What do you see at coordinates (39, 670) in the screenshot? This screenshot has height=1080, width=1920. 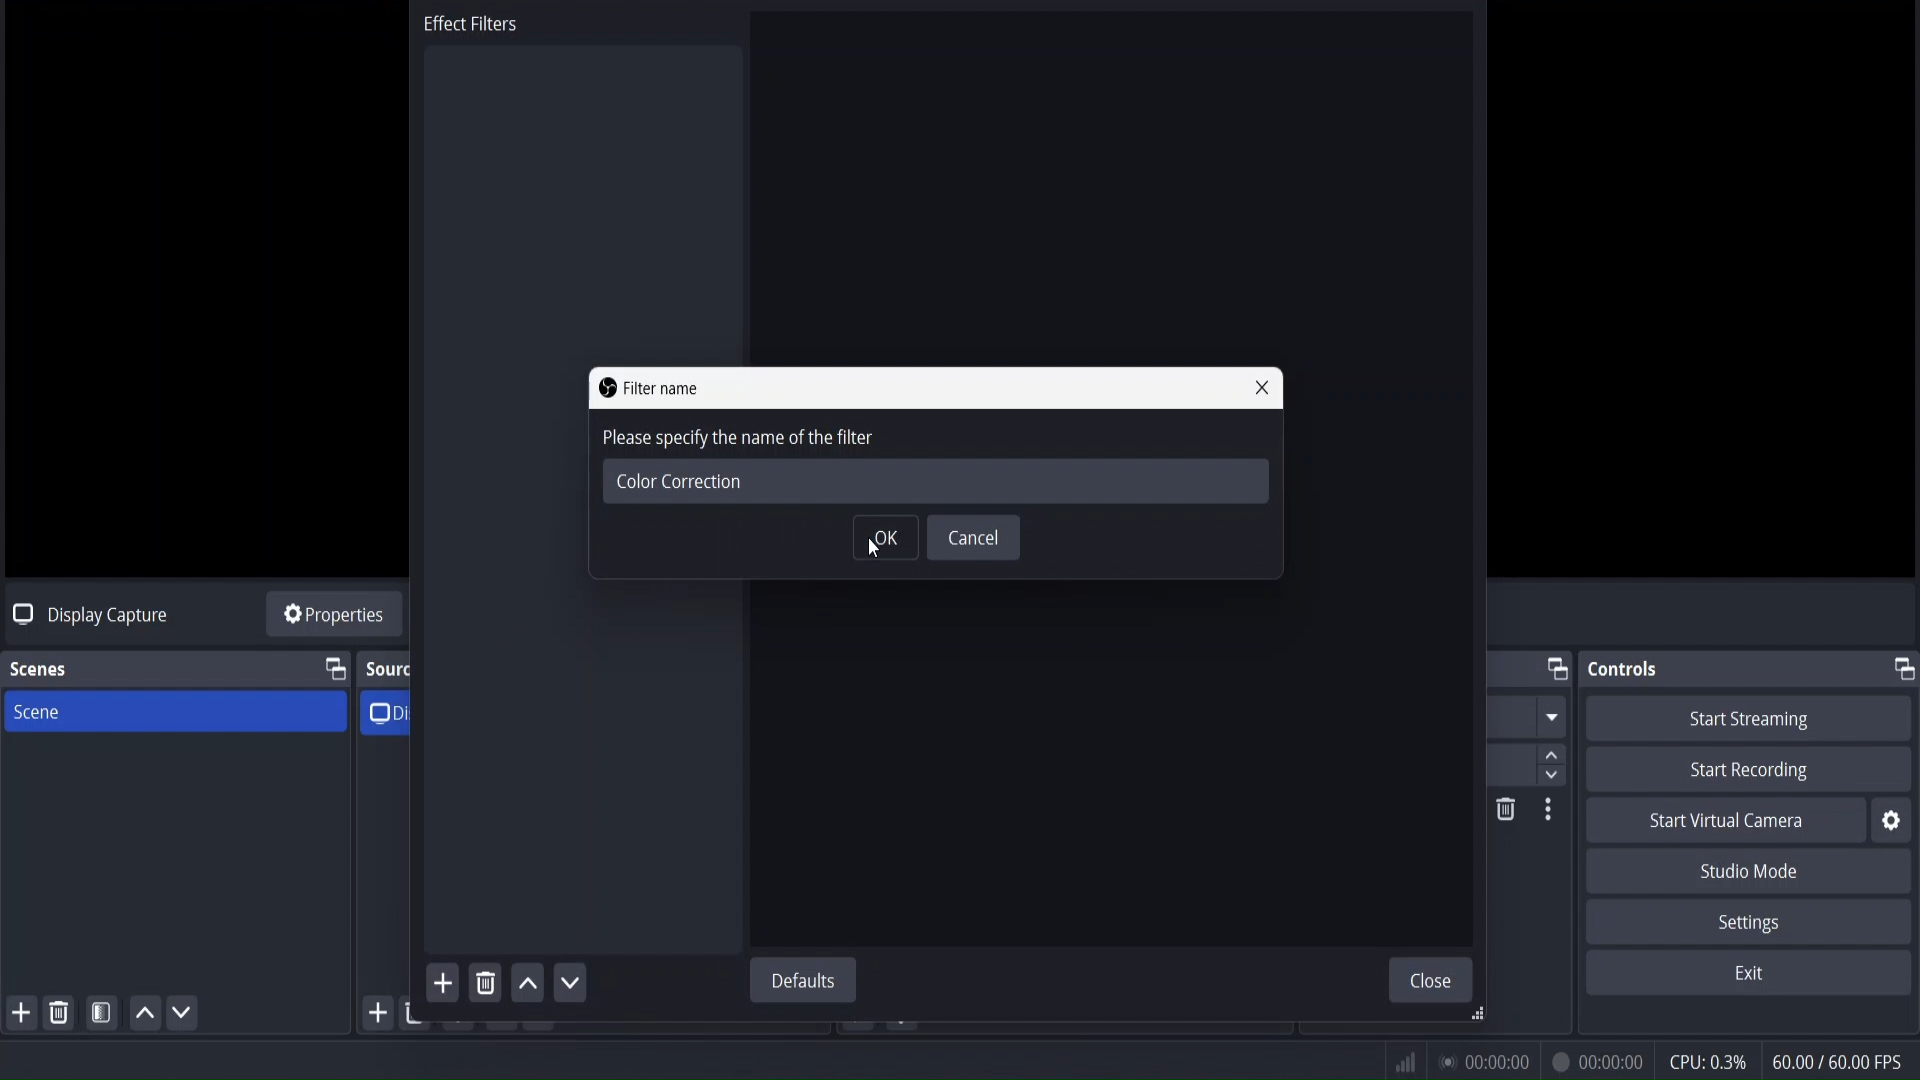 I see `scenes` at bounding box center [39, 670].